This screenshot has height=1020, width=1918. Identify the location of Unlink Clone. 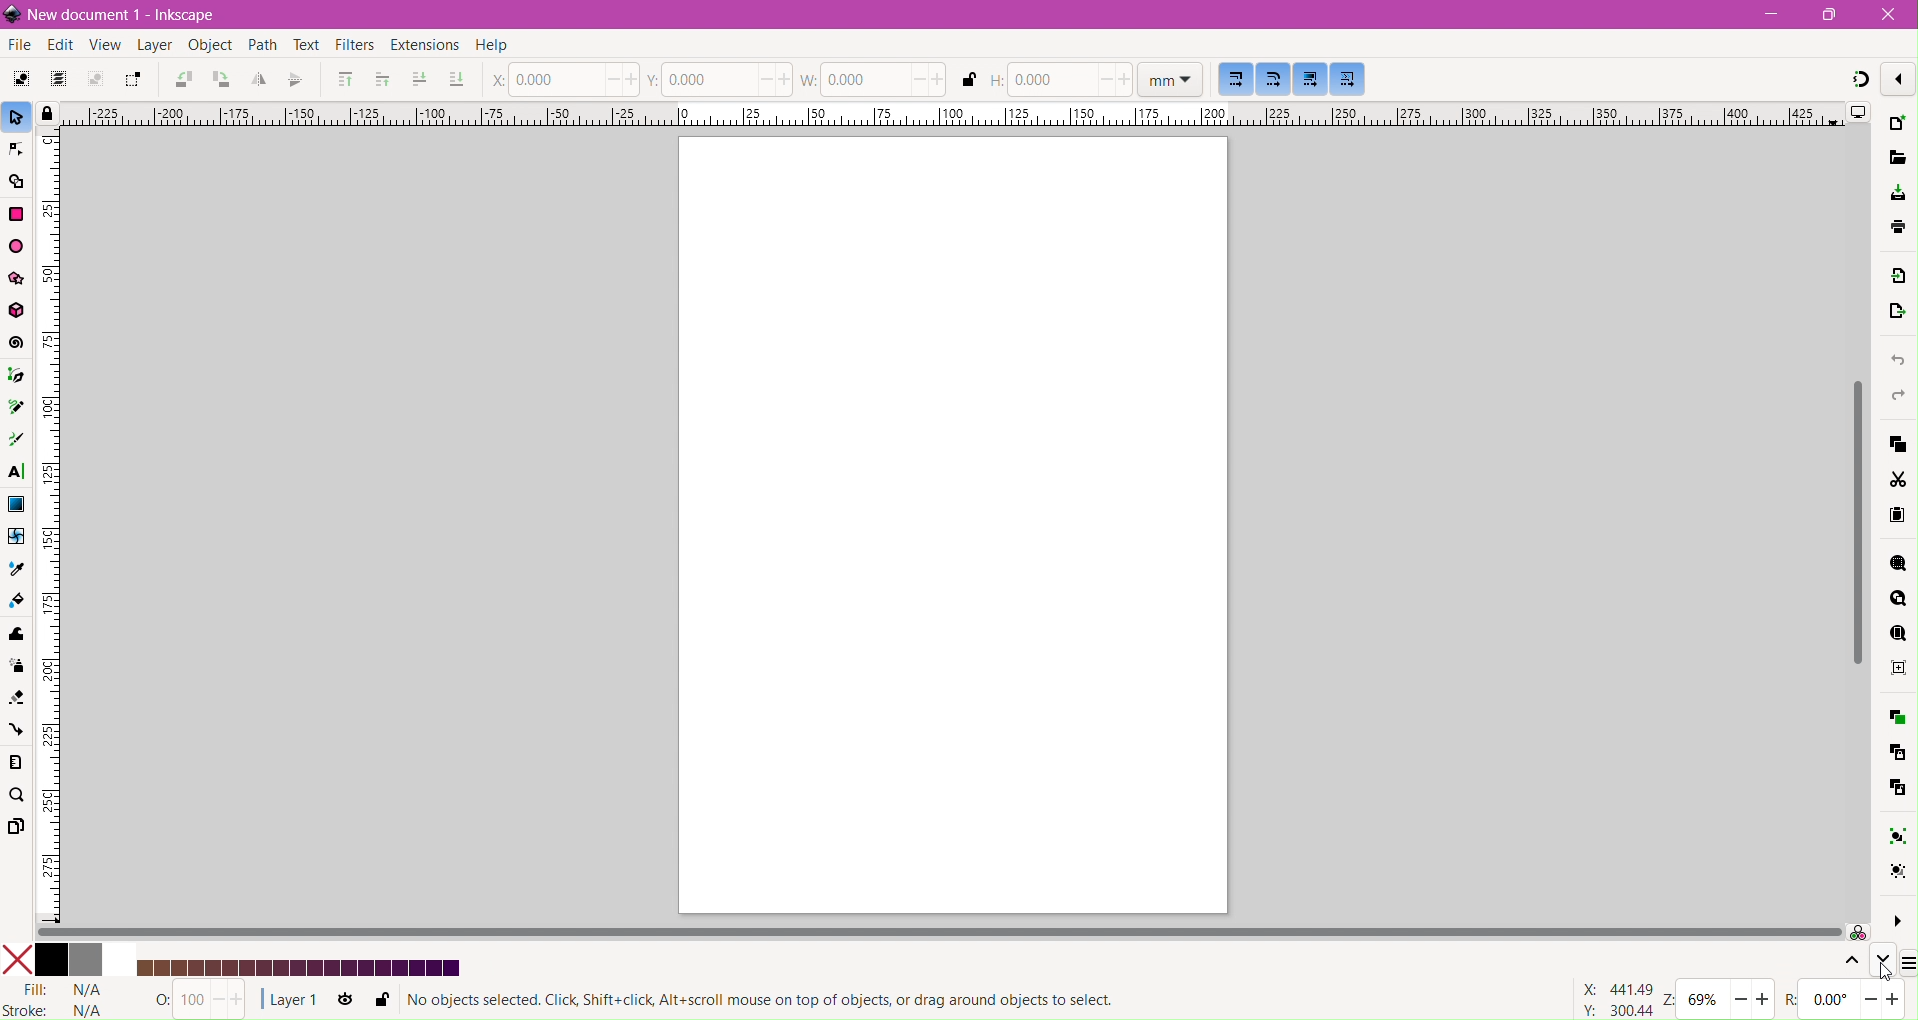
(1896, 791).